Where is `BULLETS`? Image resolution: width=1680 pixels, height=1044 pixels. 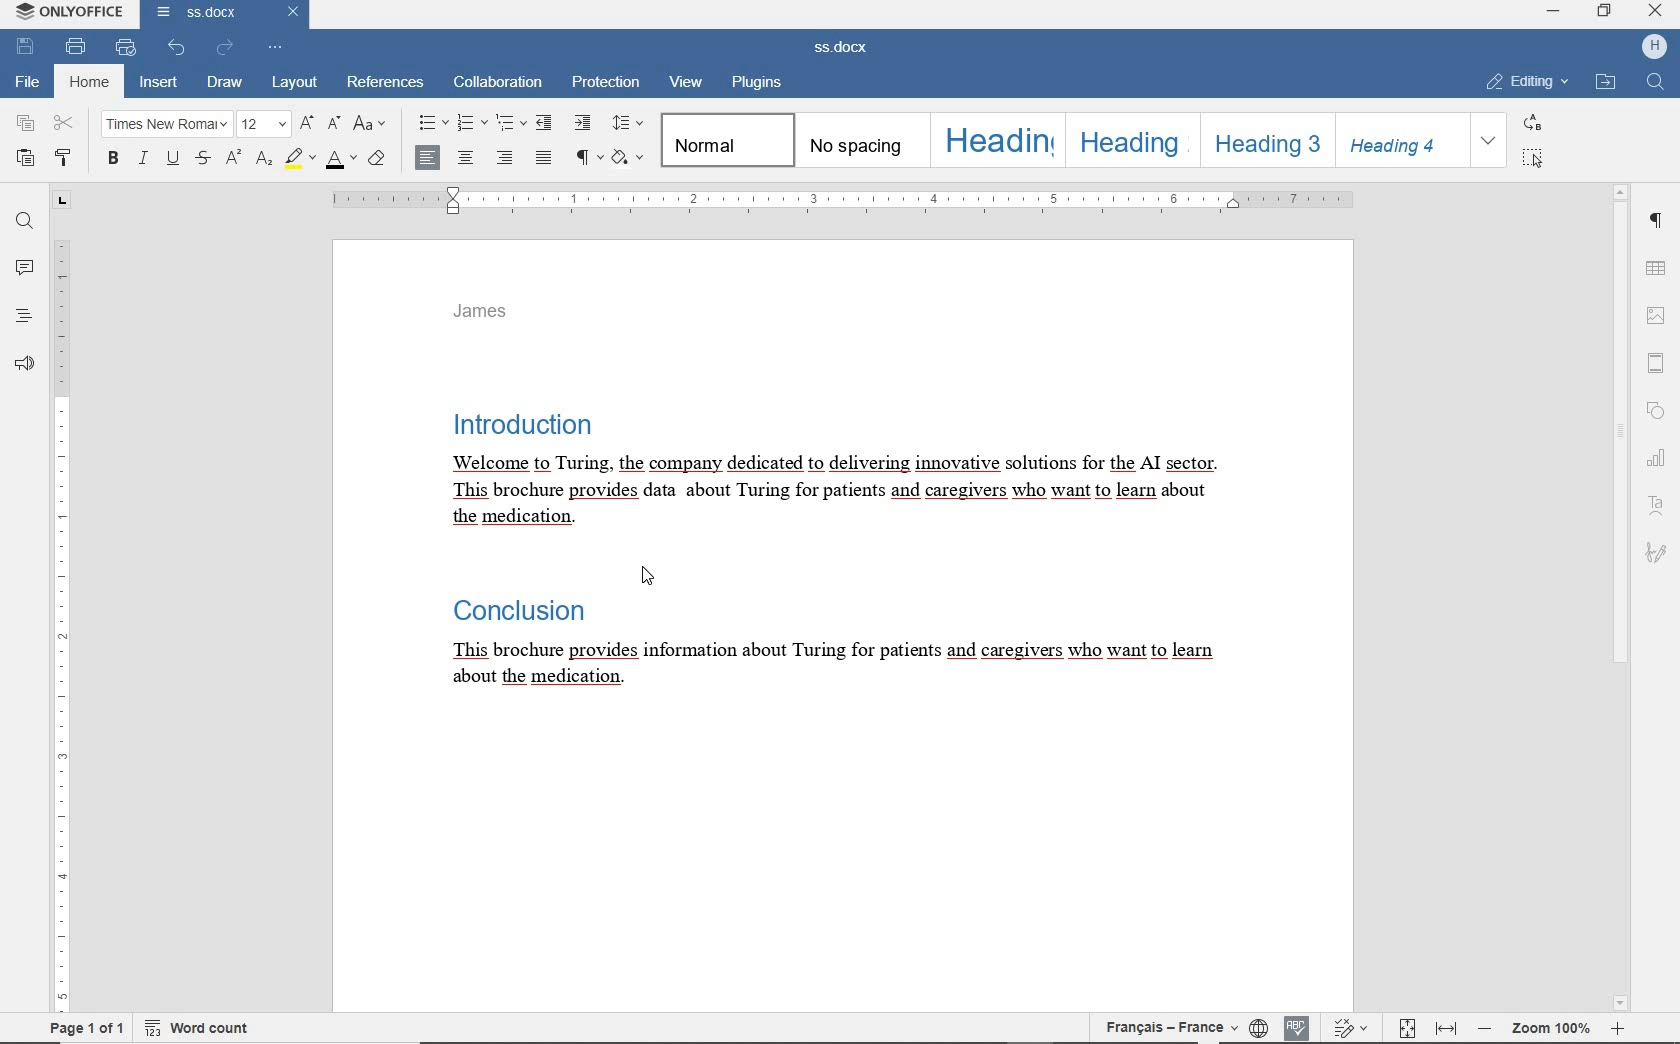
BULLETS is located at coordinates (431, 124).